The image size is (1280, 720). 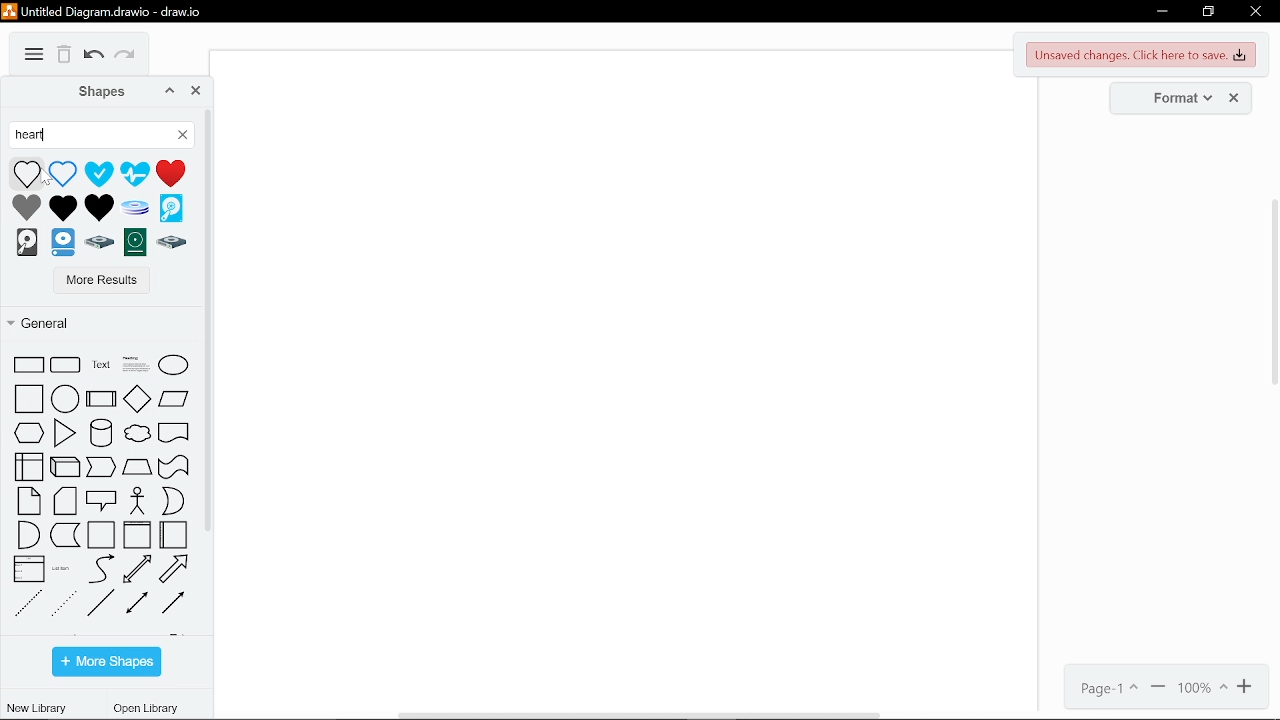 I want to click on dashed line, so click(x=28, y=607).